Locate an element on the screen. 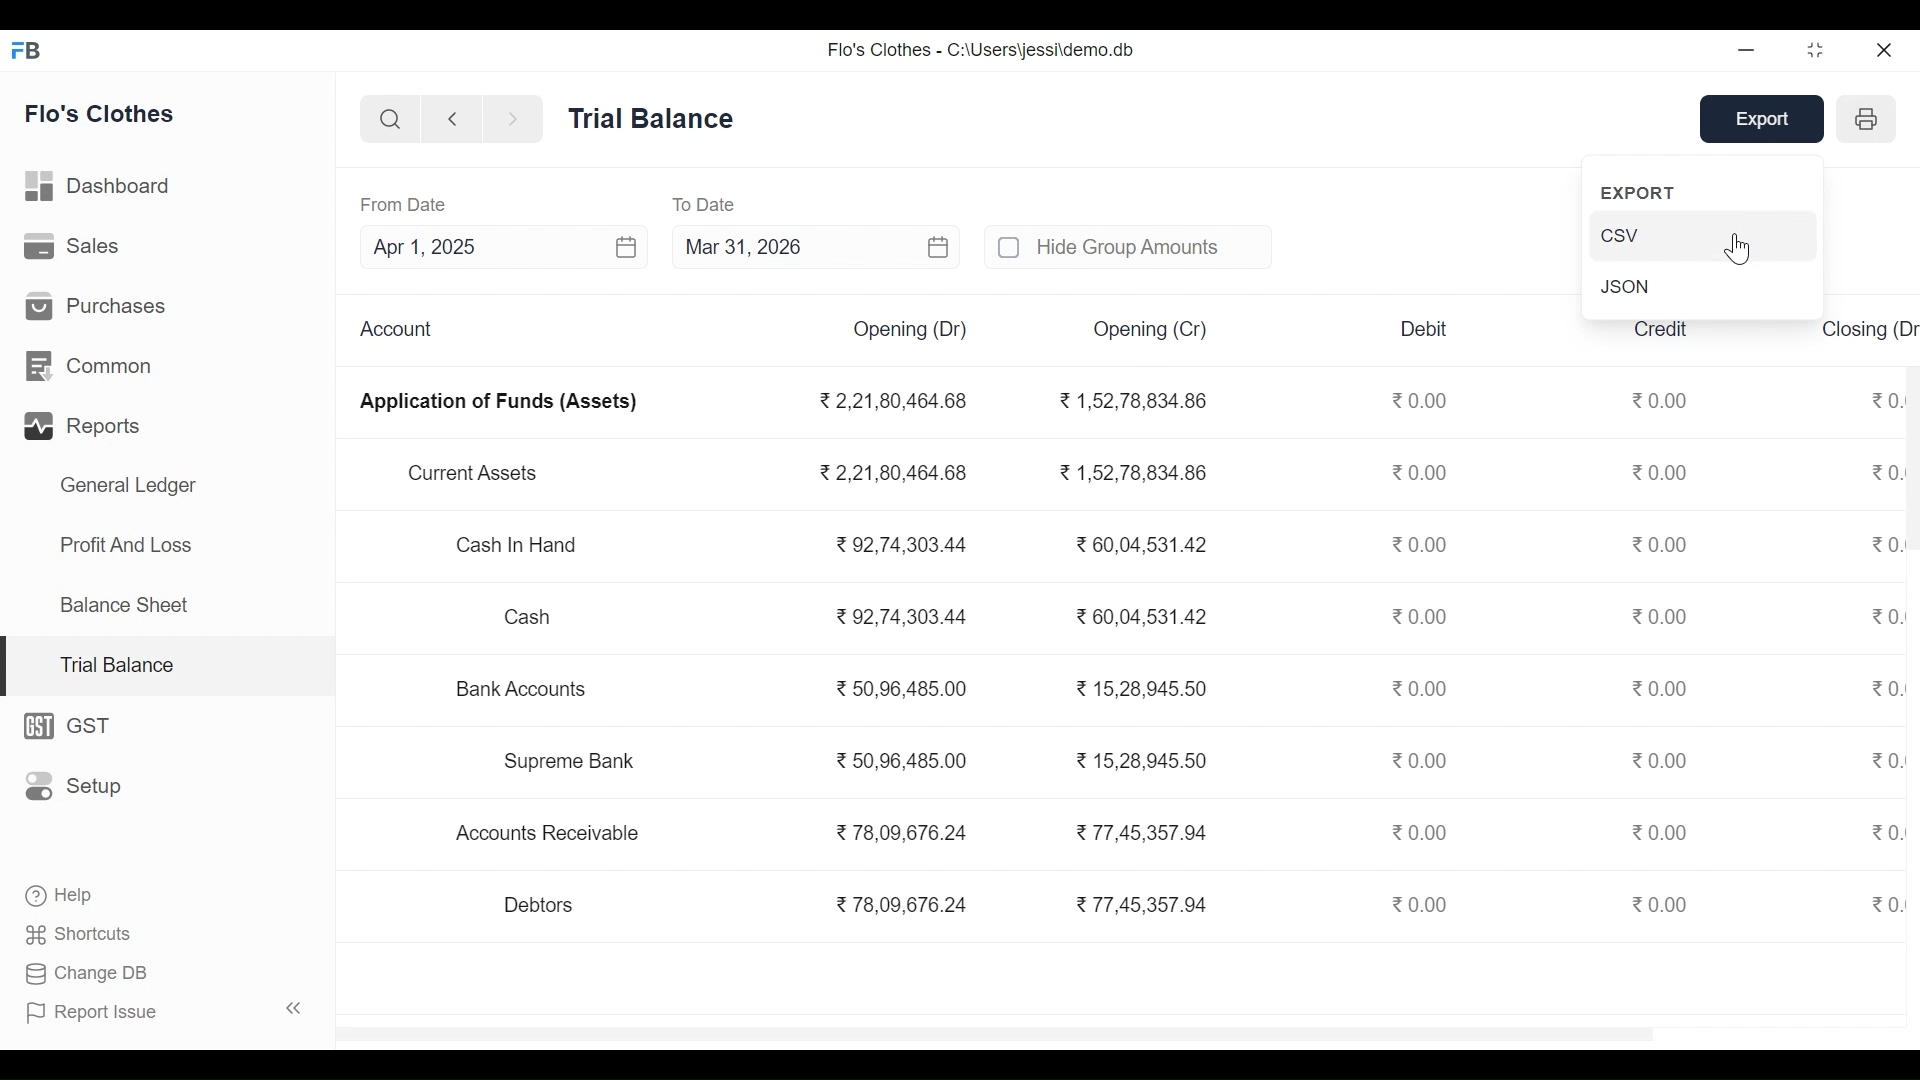 This screenshot has width=1920, height=1080. Account is located at coordinates (402, 329).